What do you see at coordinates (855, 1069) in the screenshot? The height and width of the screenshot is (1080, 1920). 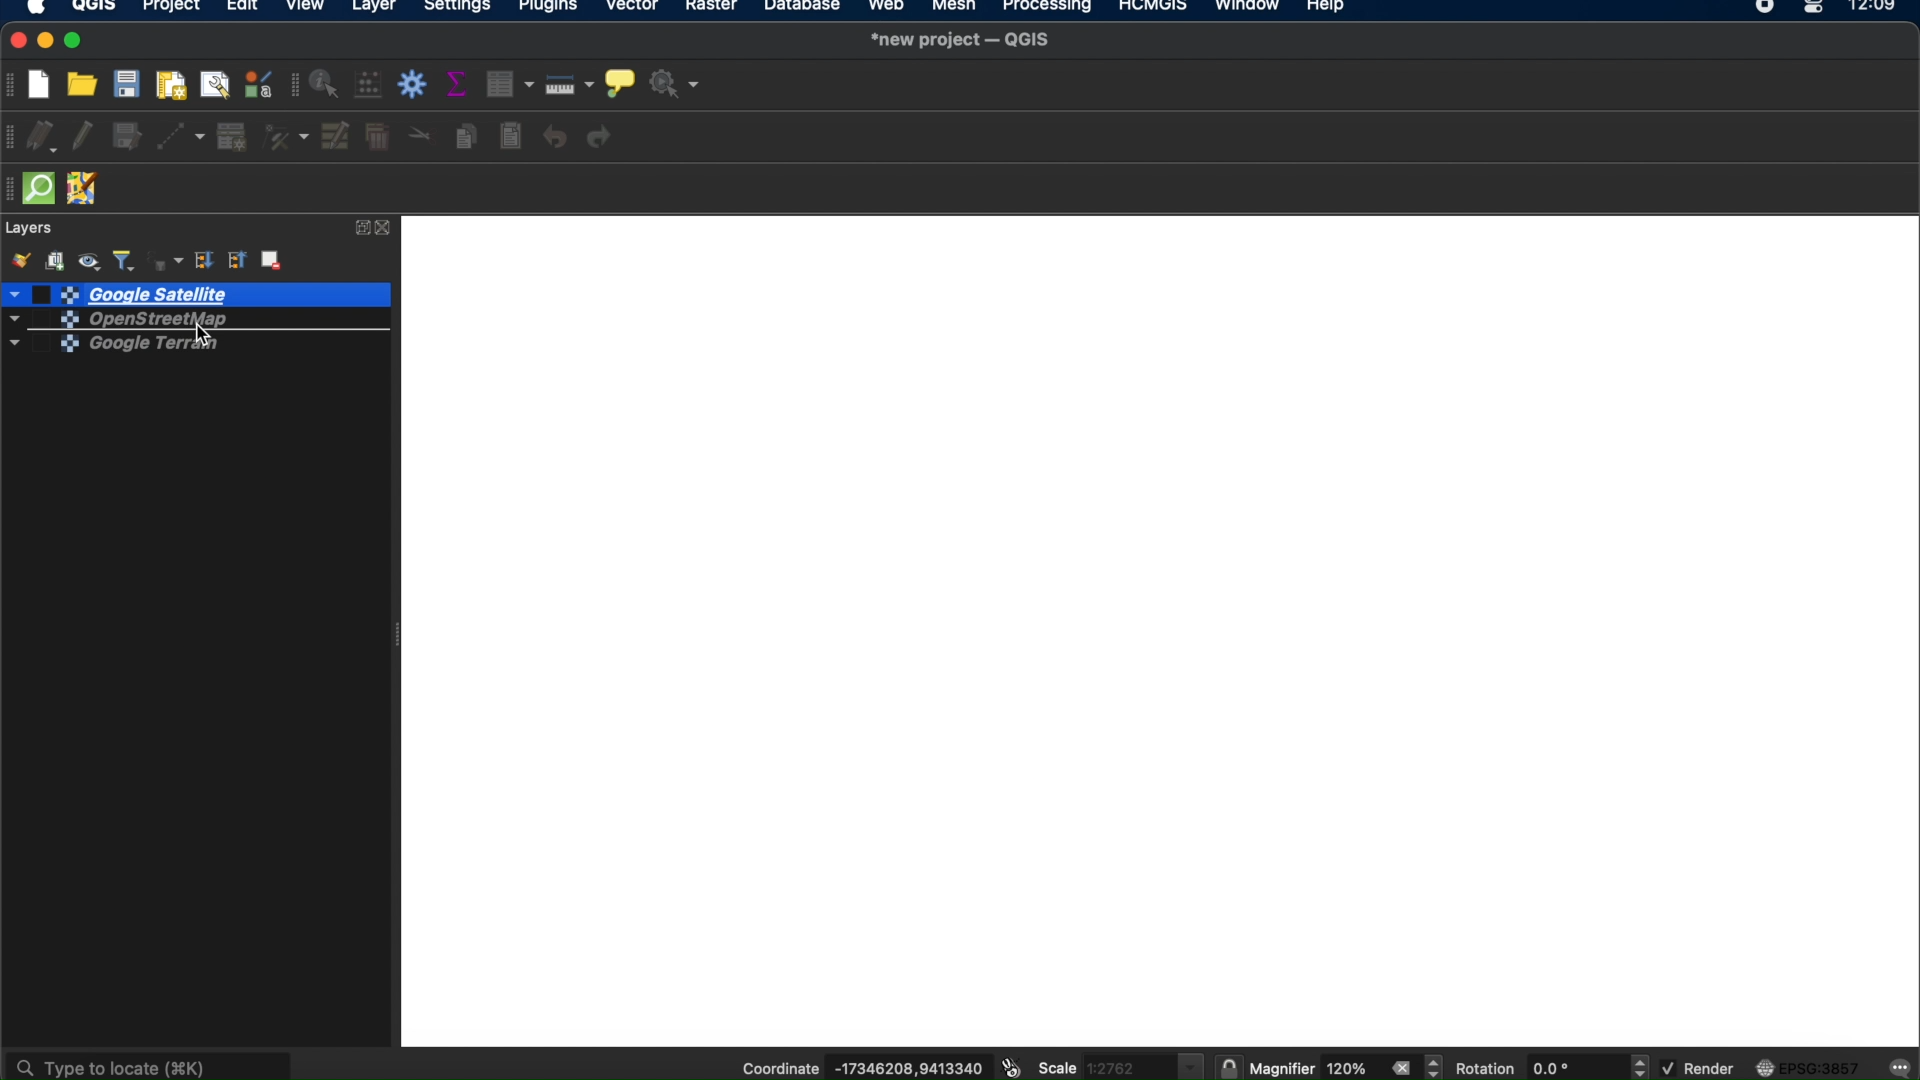 I see `coordinate -17346208,9413340` at bounding box center [855, 1069].